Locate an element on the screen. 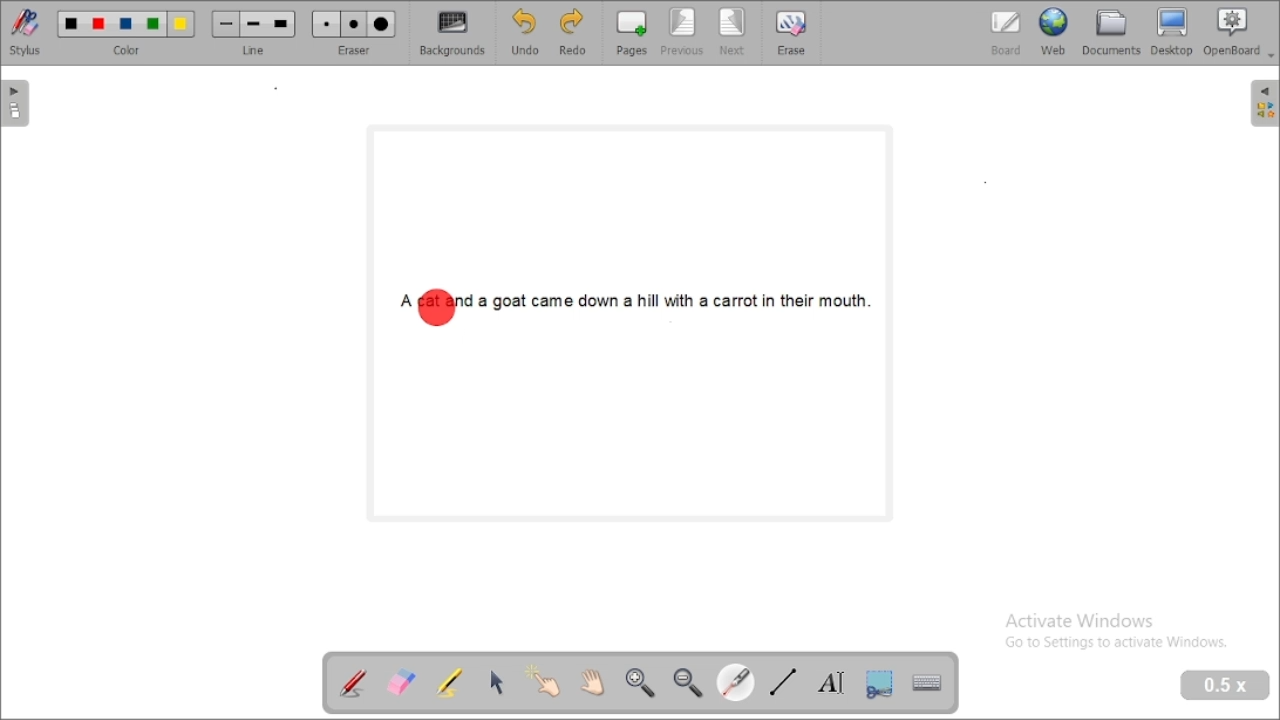 The image size is (1280, 720). eraser is located at coordinates (353, 33).